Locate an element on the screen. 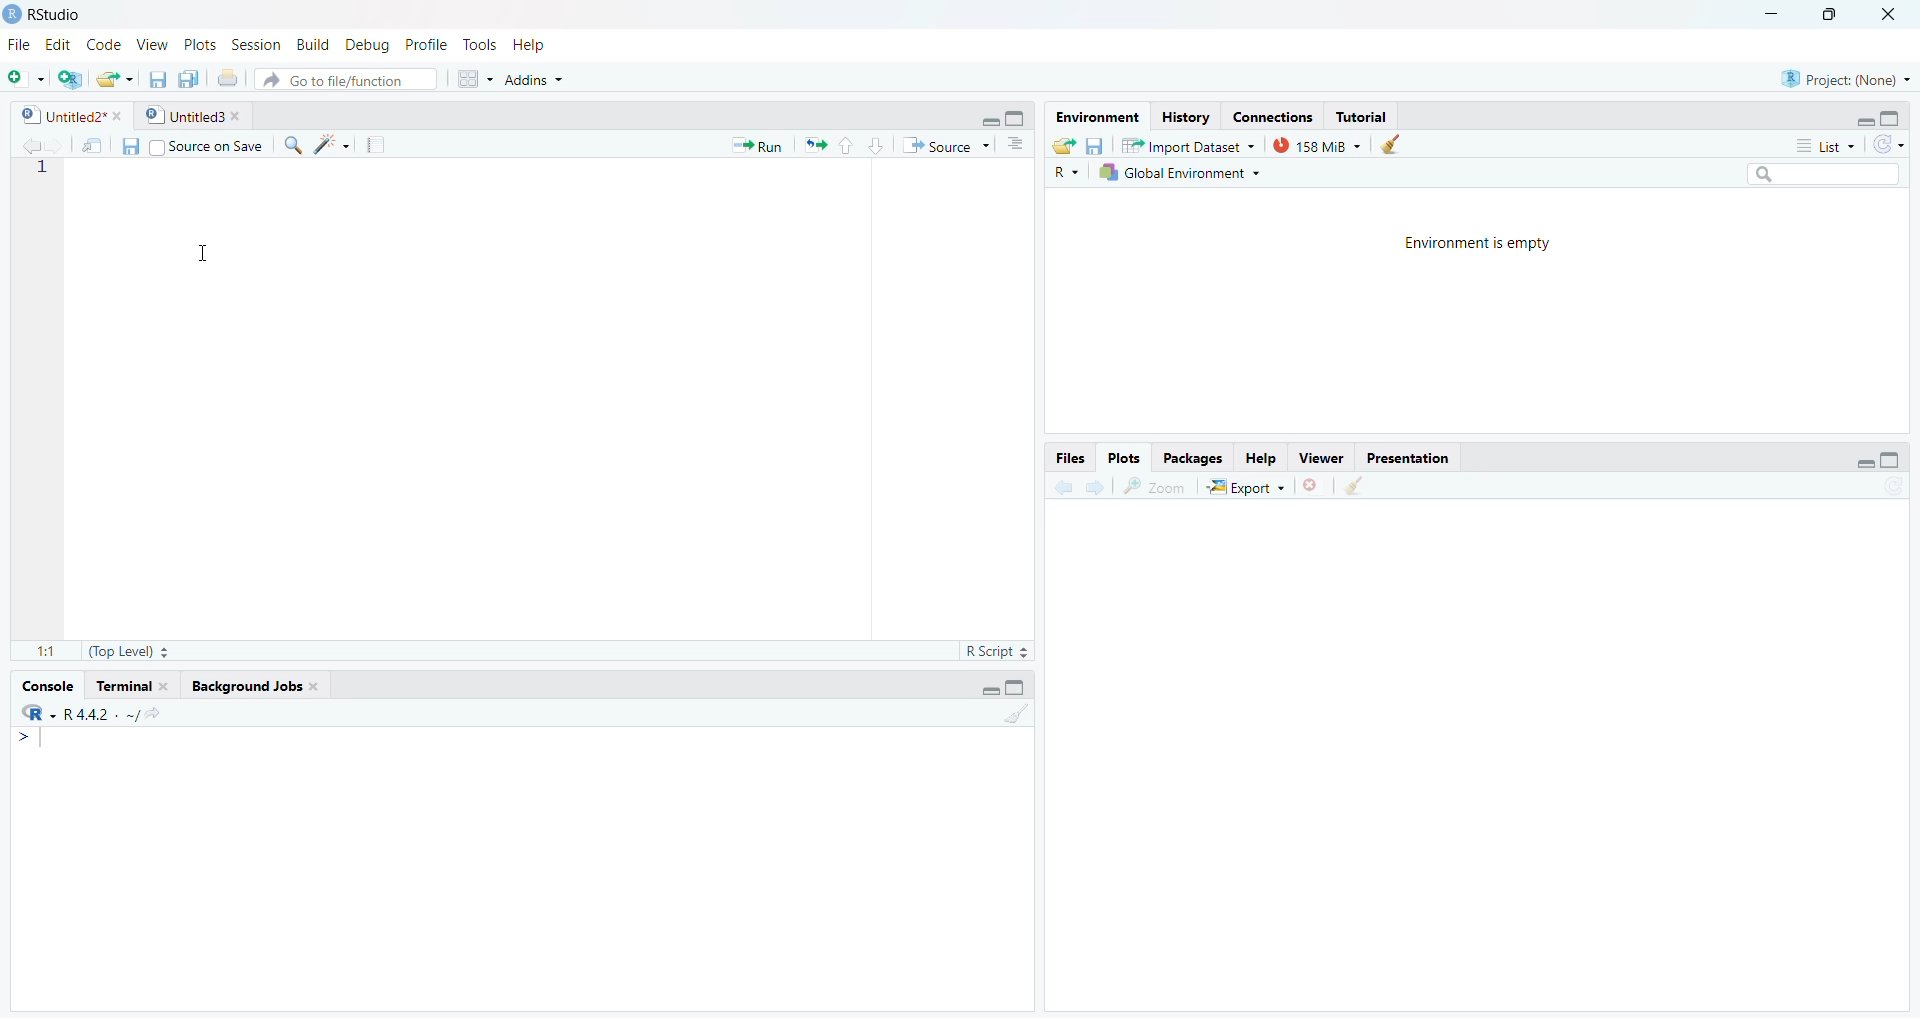 This screenshot has width=1920, height=1018. Remove current viewer item is located at coordinates (1313, 491).